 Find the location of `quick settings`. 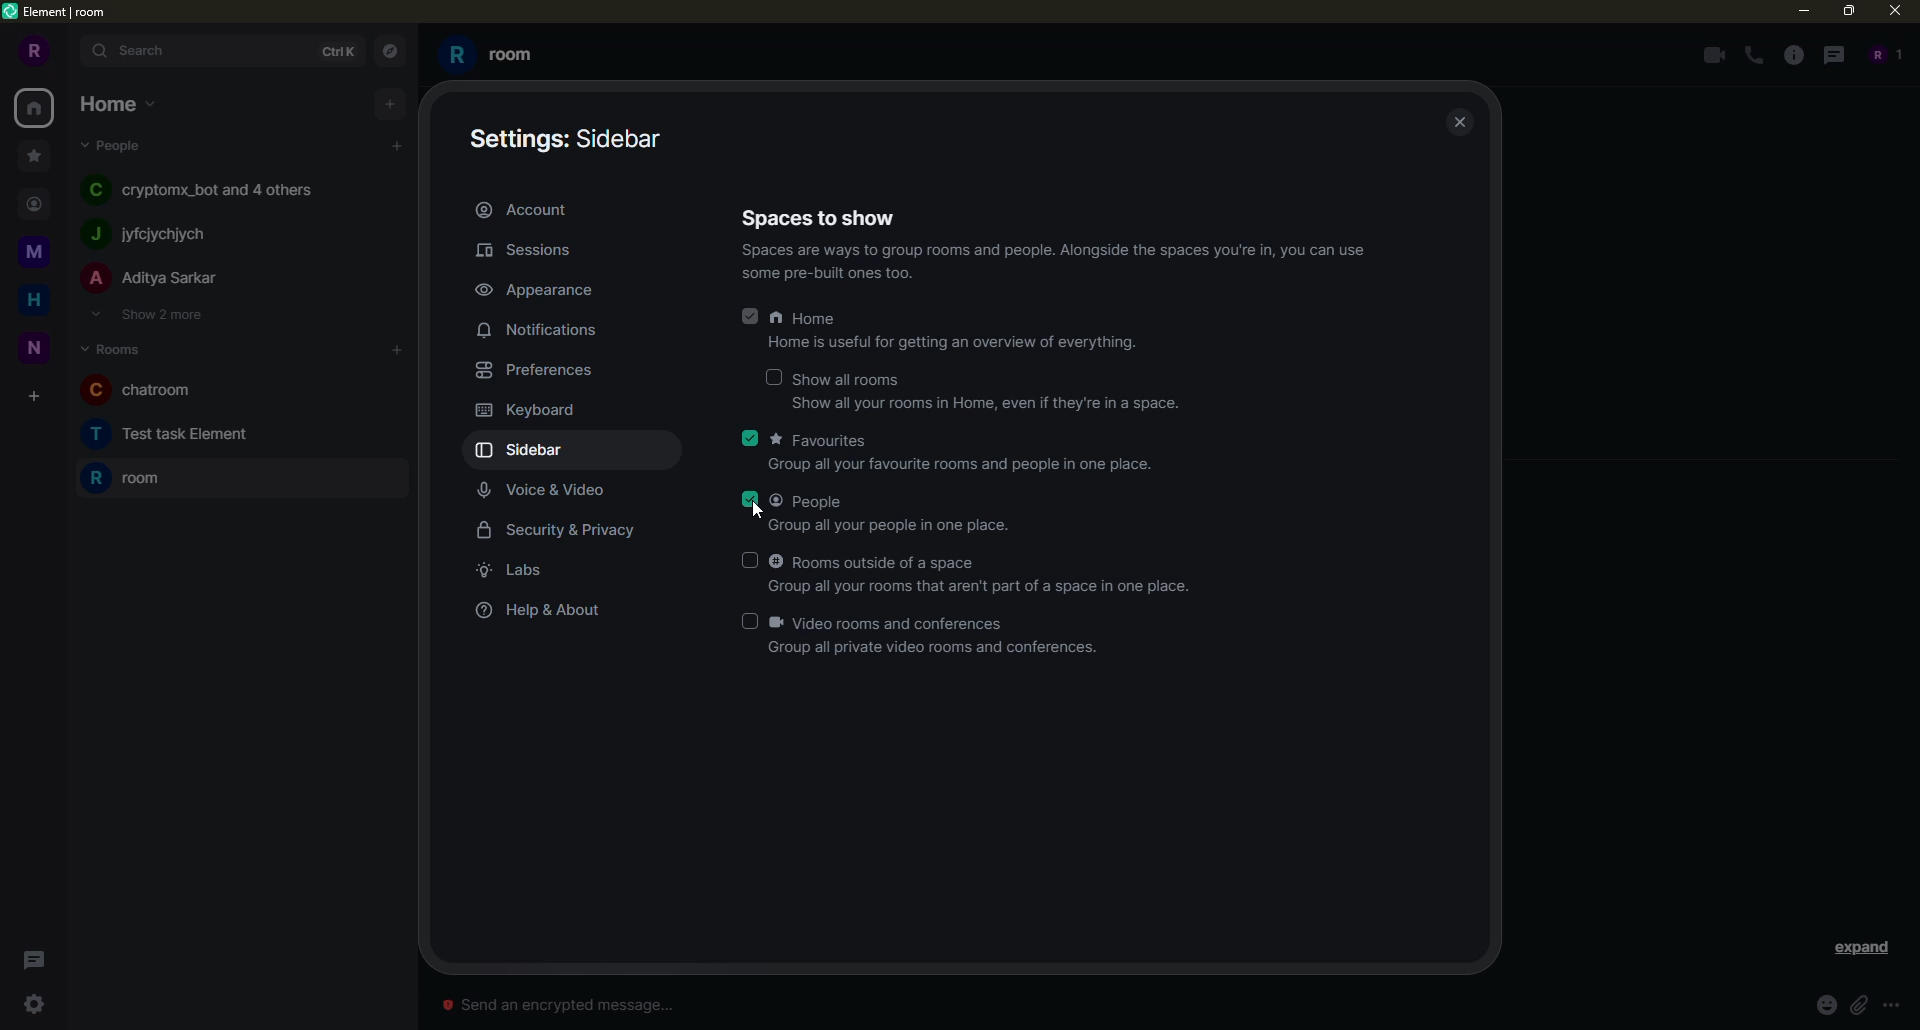

quick settings is located at coordinates (37, 1005).